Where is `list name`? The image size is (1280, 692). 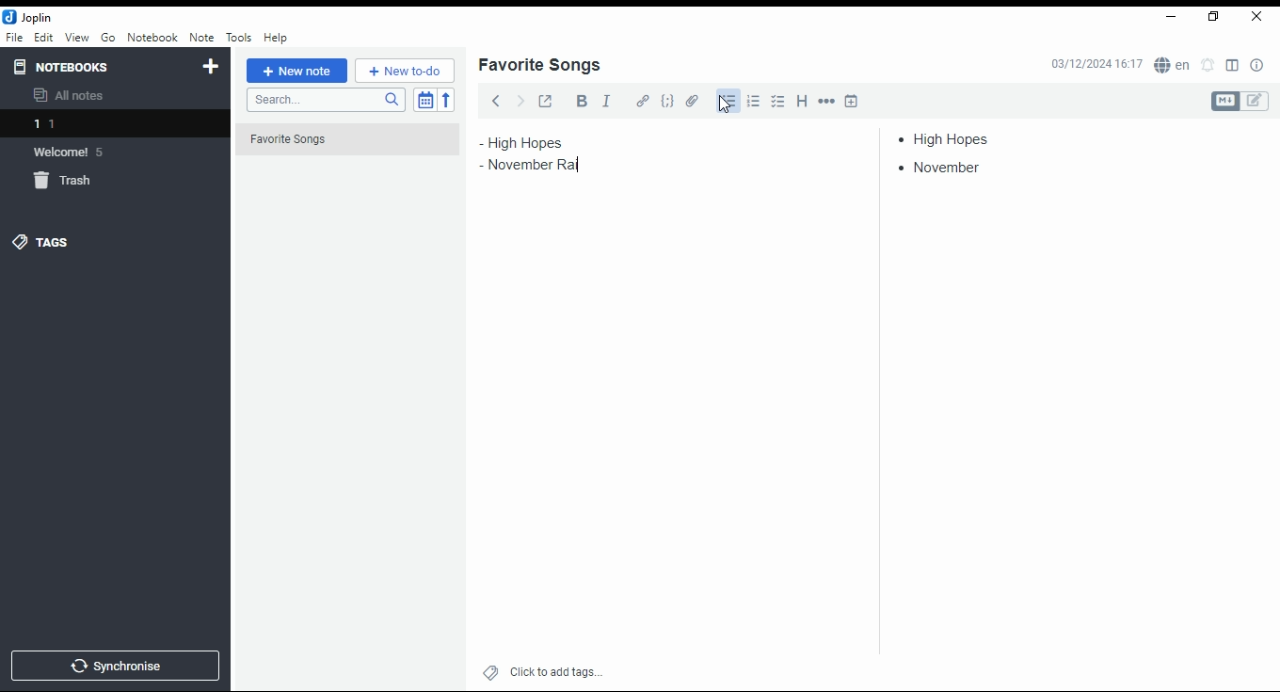
list name is located at coordinates (539, 66).